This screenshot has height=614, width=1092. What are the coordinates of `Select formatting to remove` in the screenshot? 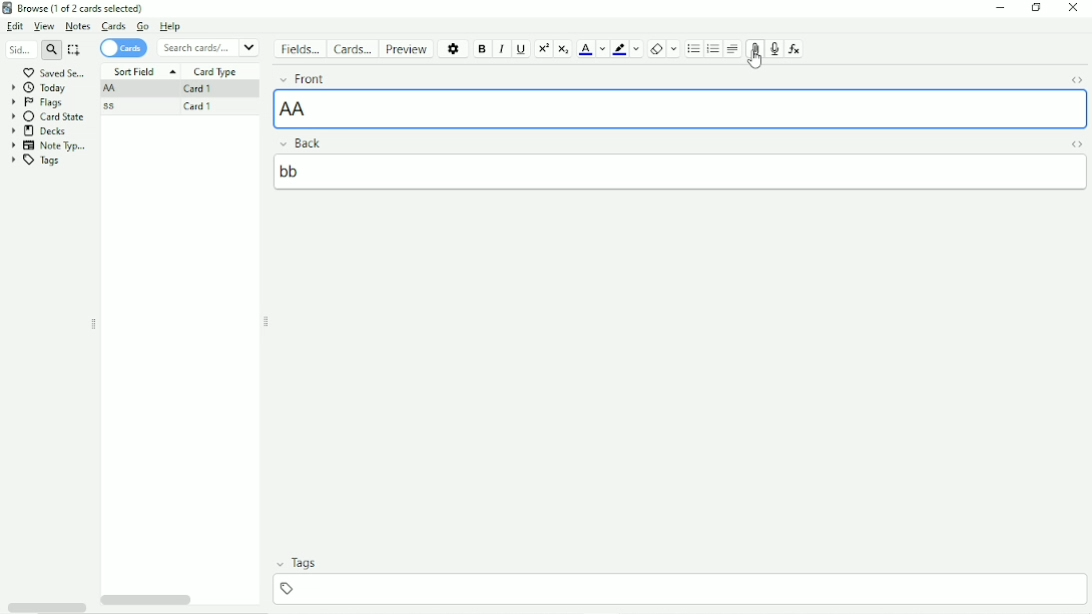 It's located at (675, 49).